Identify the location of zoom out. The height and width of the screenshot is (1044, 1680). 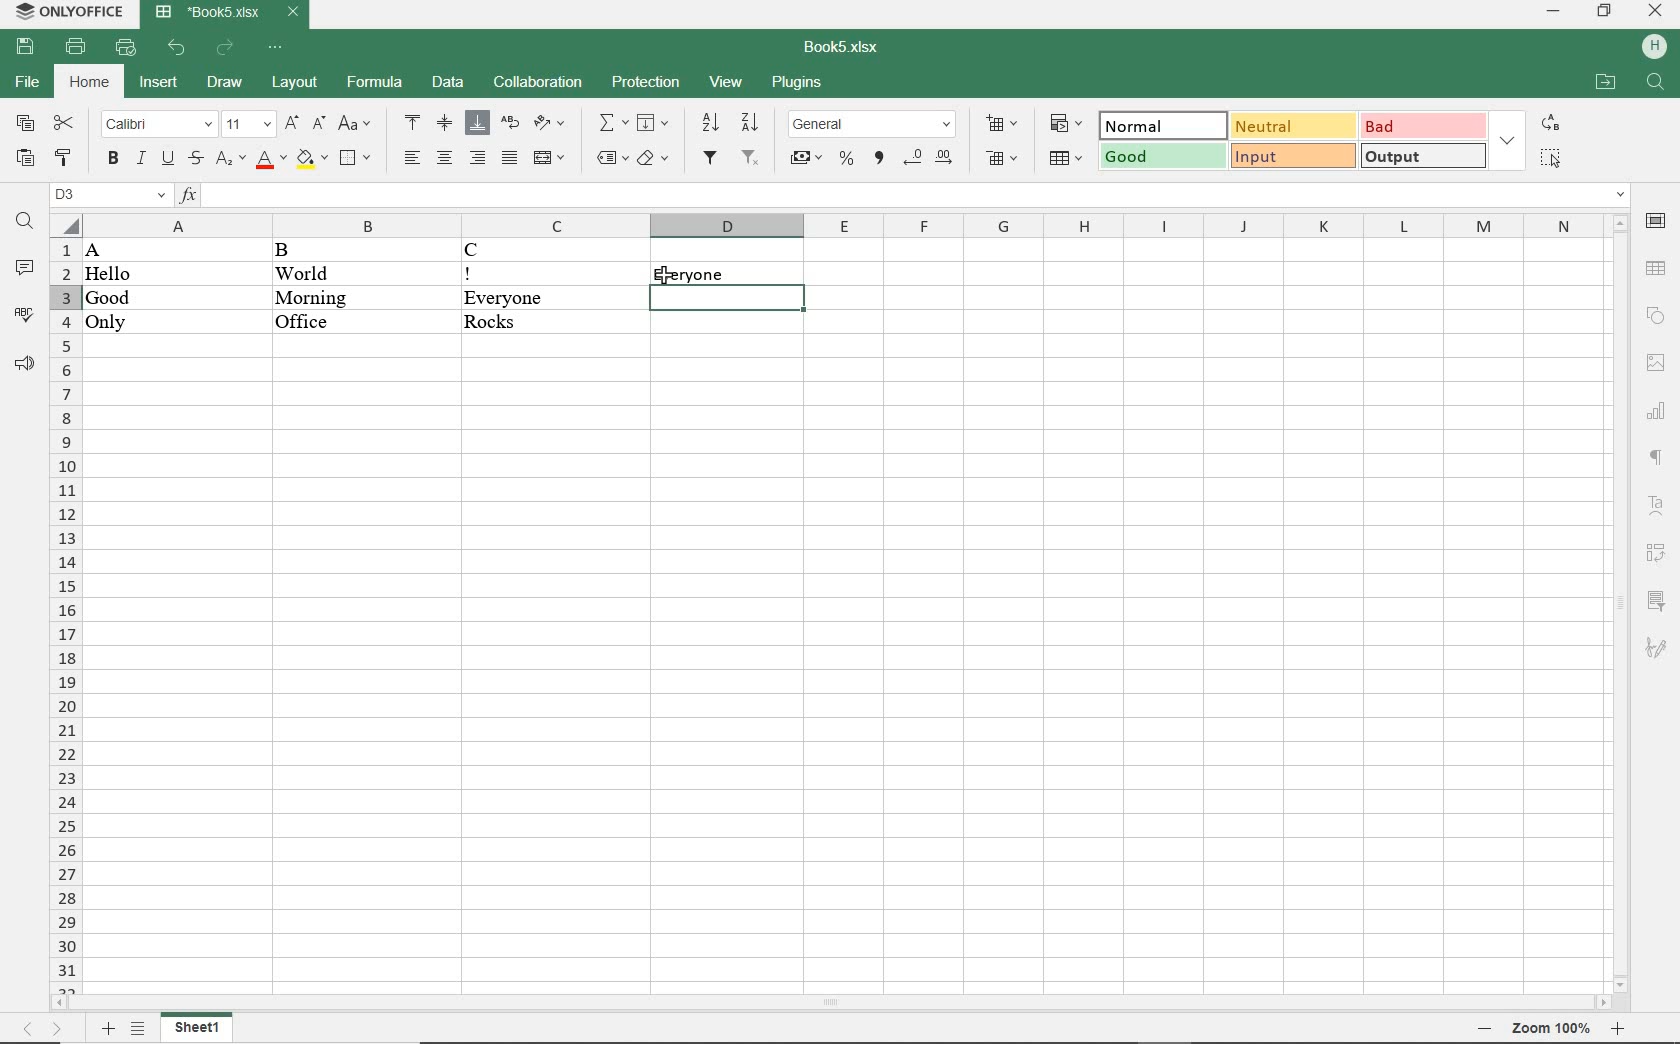
(1483, 1027).